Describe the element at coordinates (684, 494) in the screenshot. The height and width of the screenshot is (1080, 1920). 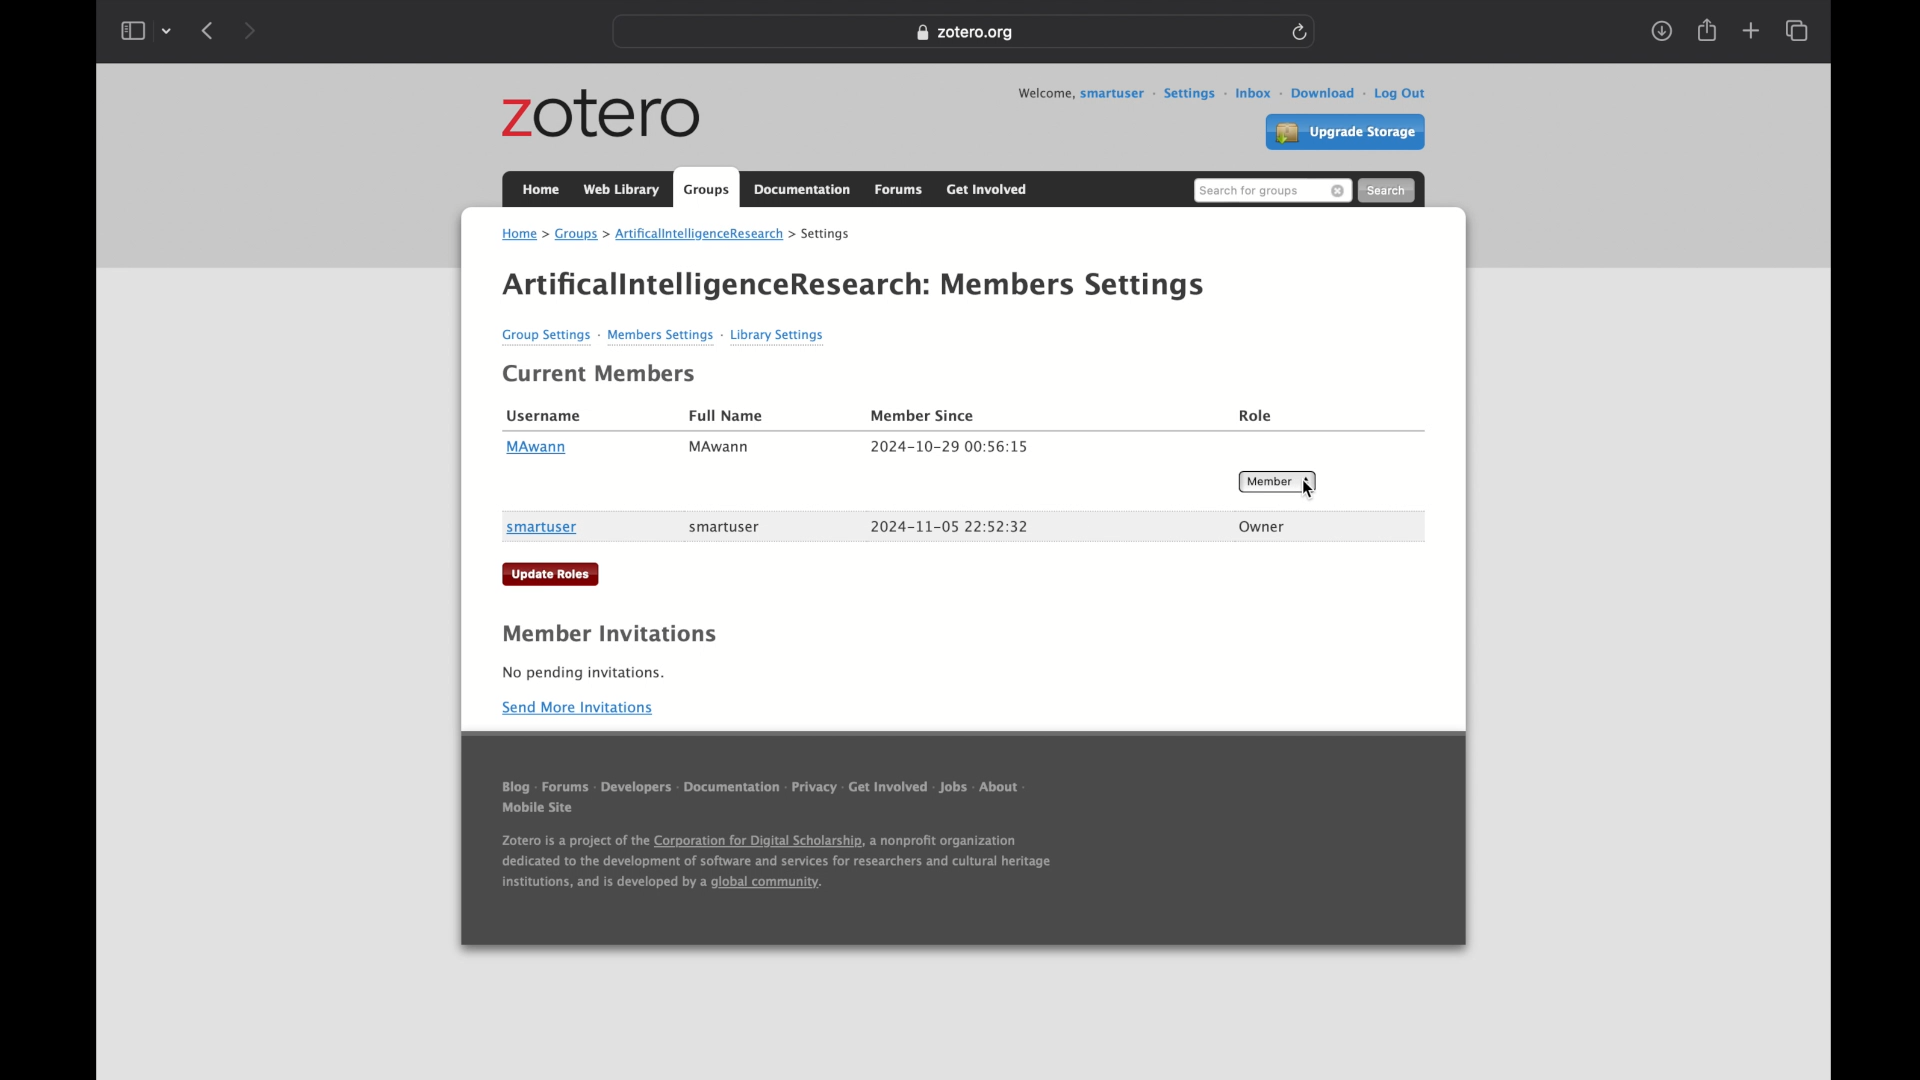
I see `2` at that location.